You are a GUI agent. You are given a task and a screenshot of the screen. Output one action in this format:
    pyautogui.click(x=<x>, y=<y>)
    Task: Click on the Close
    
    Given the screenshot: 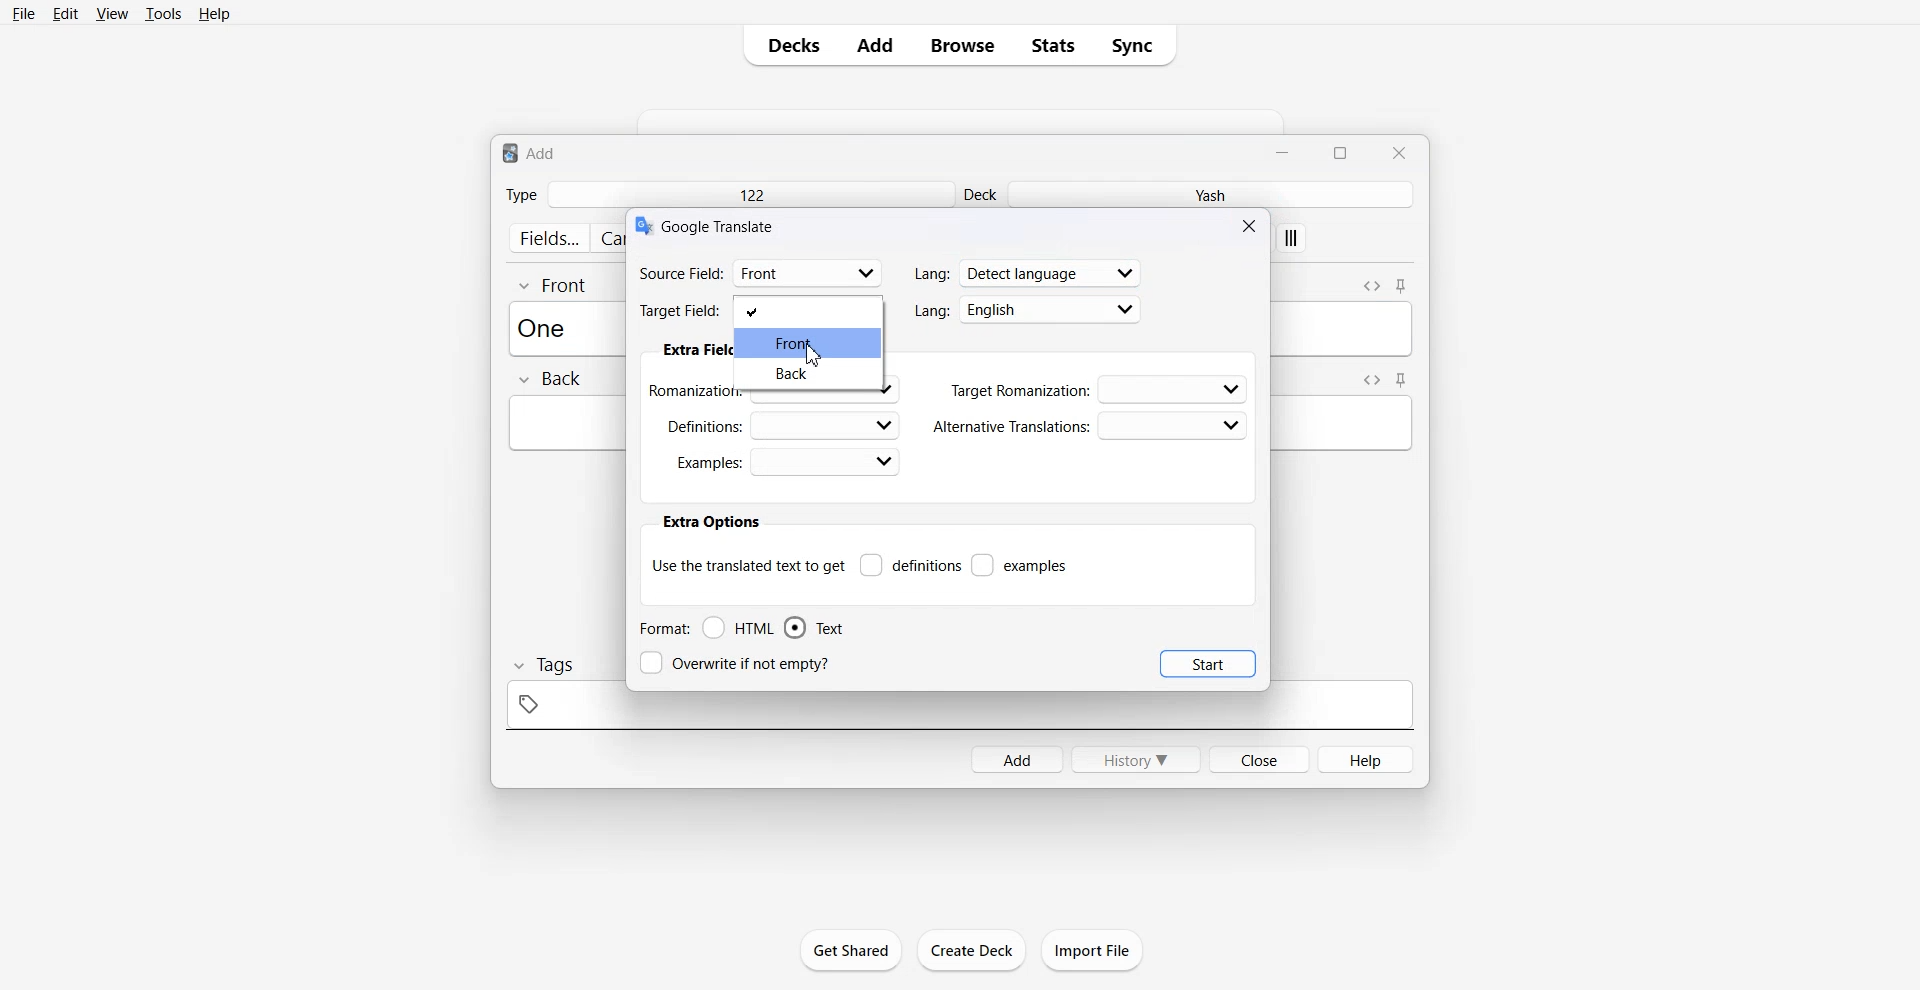 What is the action you would take?
    pyautogui.click(x=1252, y=225)
    